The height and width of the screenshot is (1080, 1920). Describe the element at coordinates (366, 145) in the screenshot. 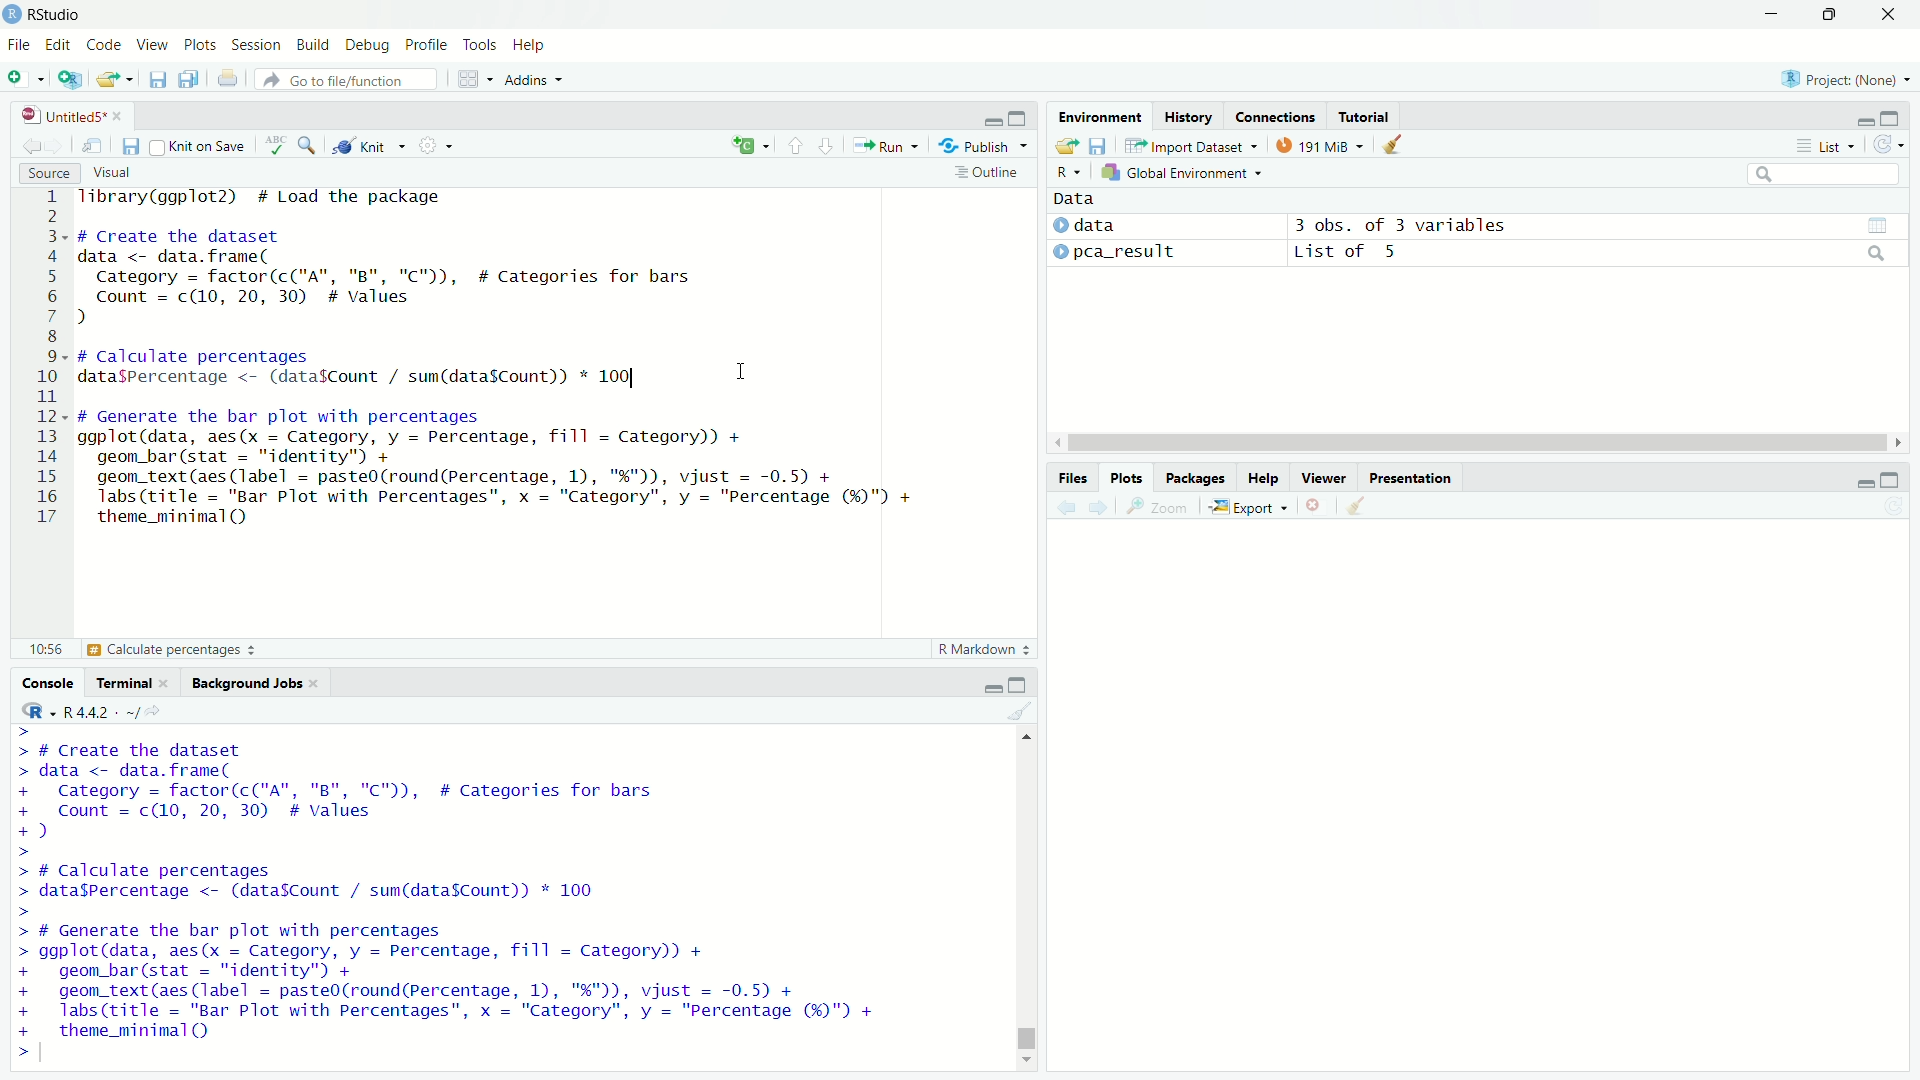

I see `knit` at that location.